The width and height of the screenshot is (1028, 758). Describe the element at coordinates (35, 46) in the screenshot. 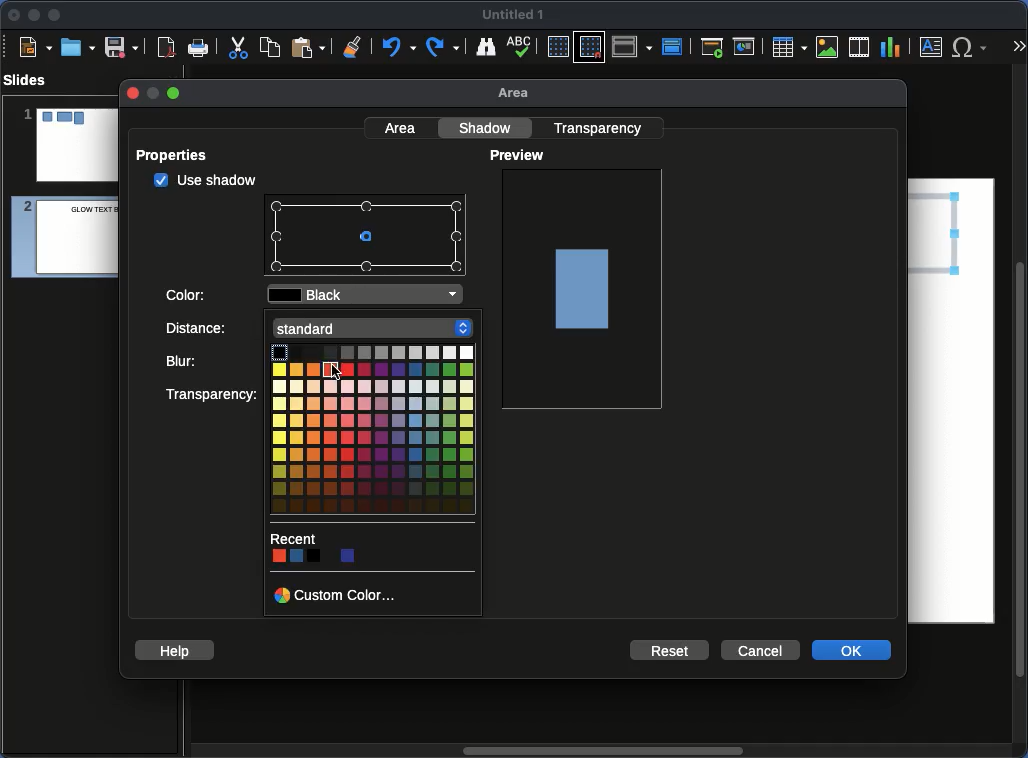

I see `New` at that location.